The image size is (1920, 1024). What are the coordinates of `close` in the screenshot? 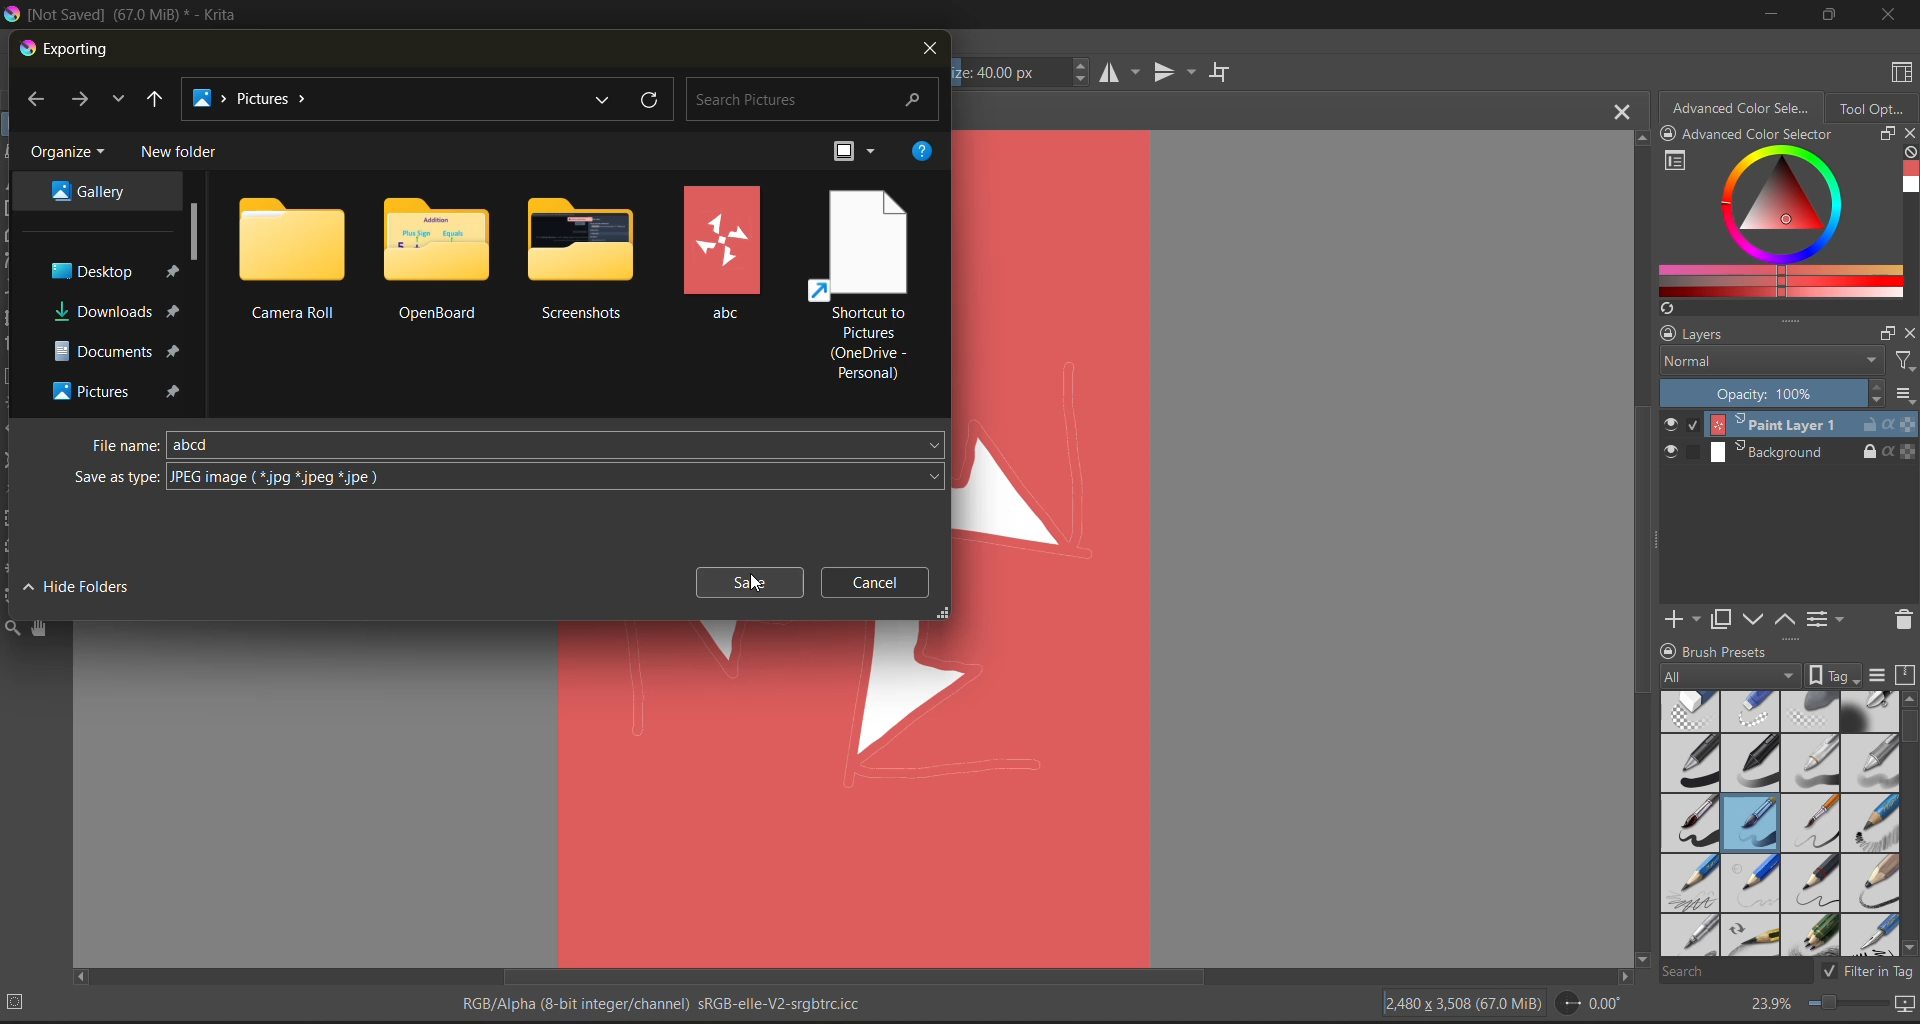 It's located at (1908, 134).